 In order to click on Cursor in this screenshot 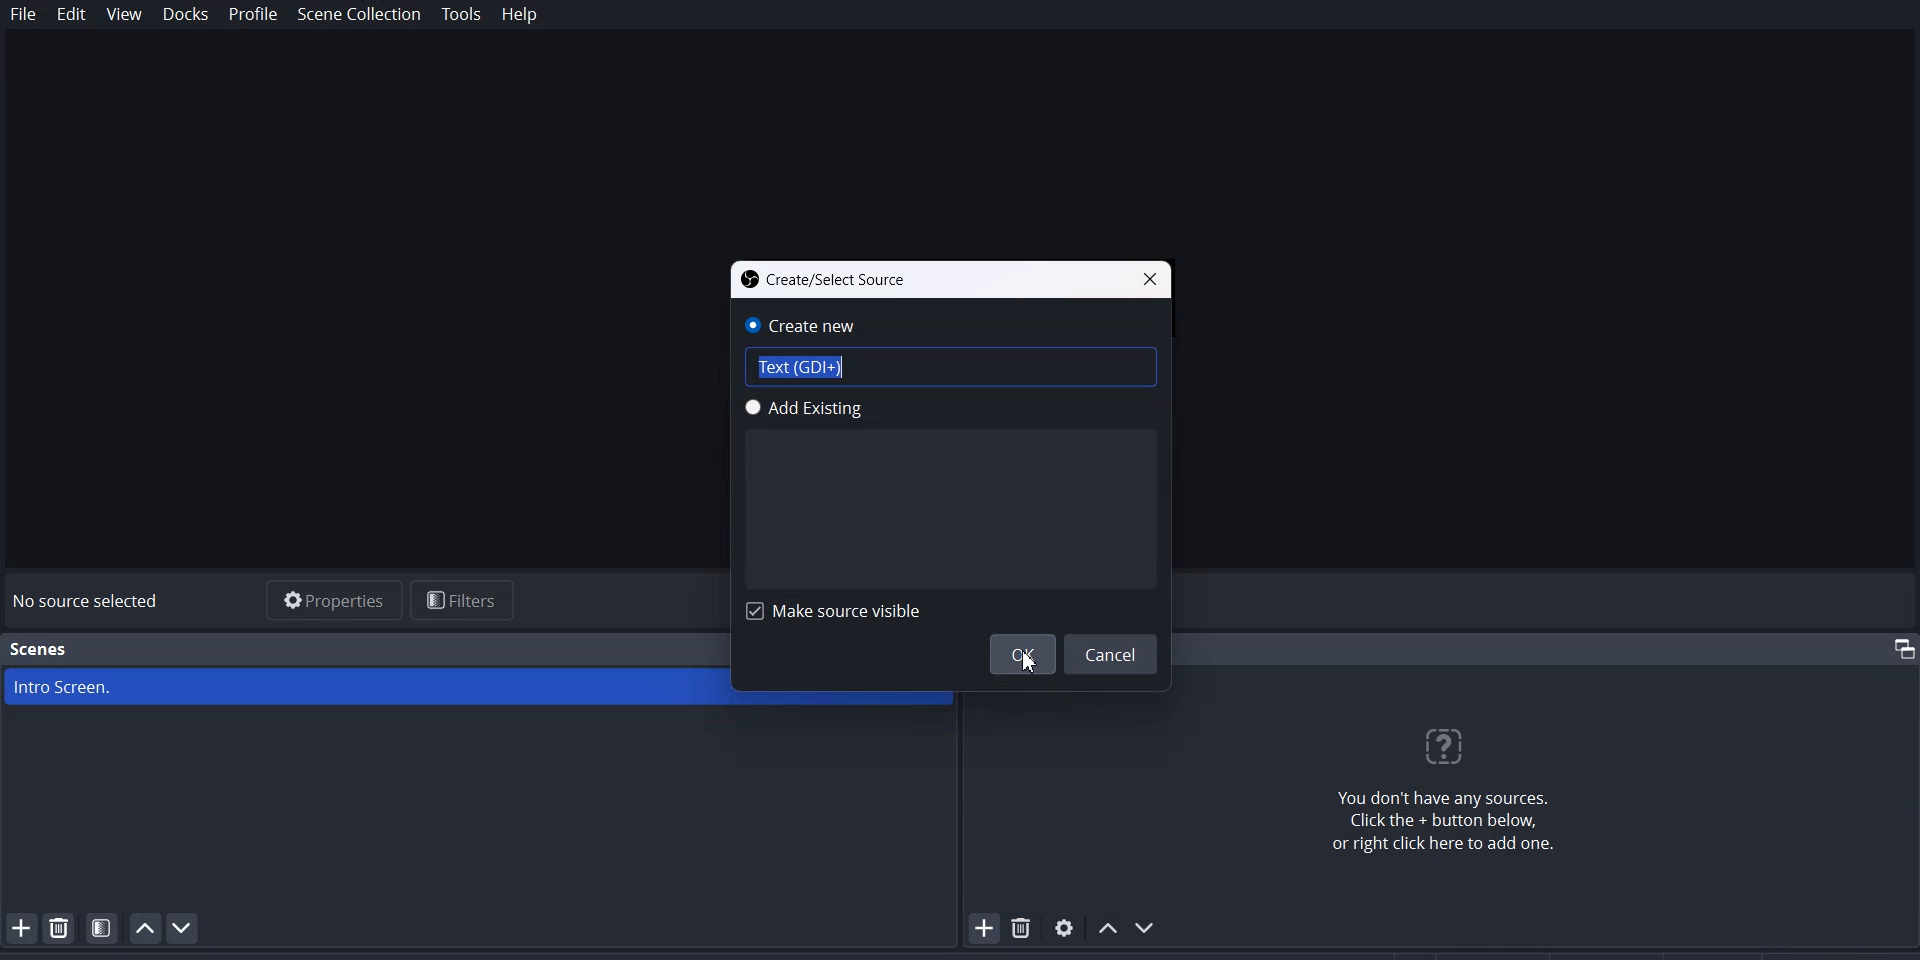, I will do `click(1025, 660)`.